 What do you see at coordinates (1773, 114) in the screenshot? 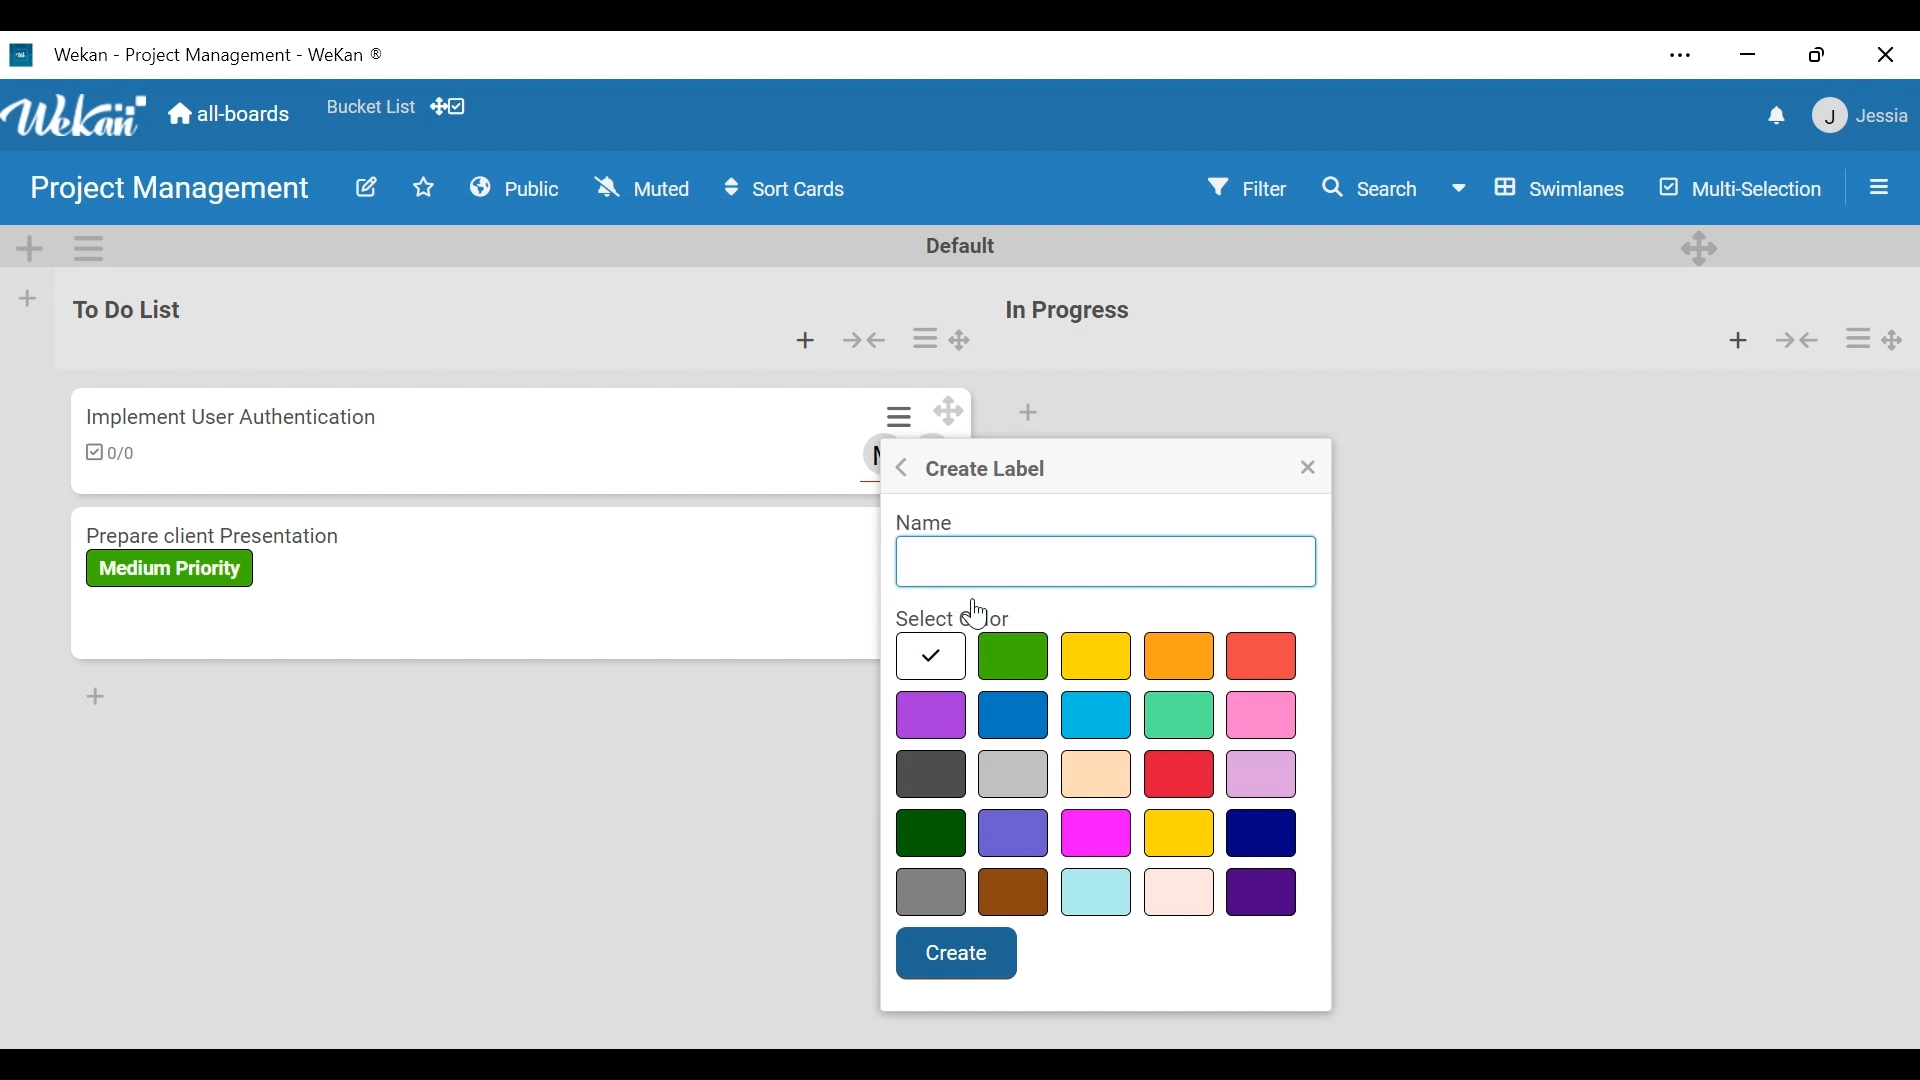
I see `notifications` at bounding box center [1773, 114].